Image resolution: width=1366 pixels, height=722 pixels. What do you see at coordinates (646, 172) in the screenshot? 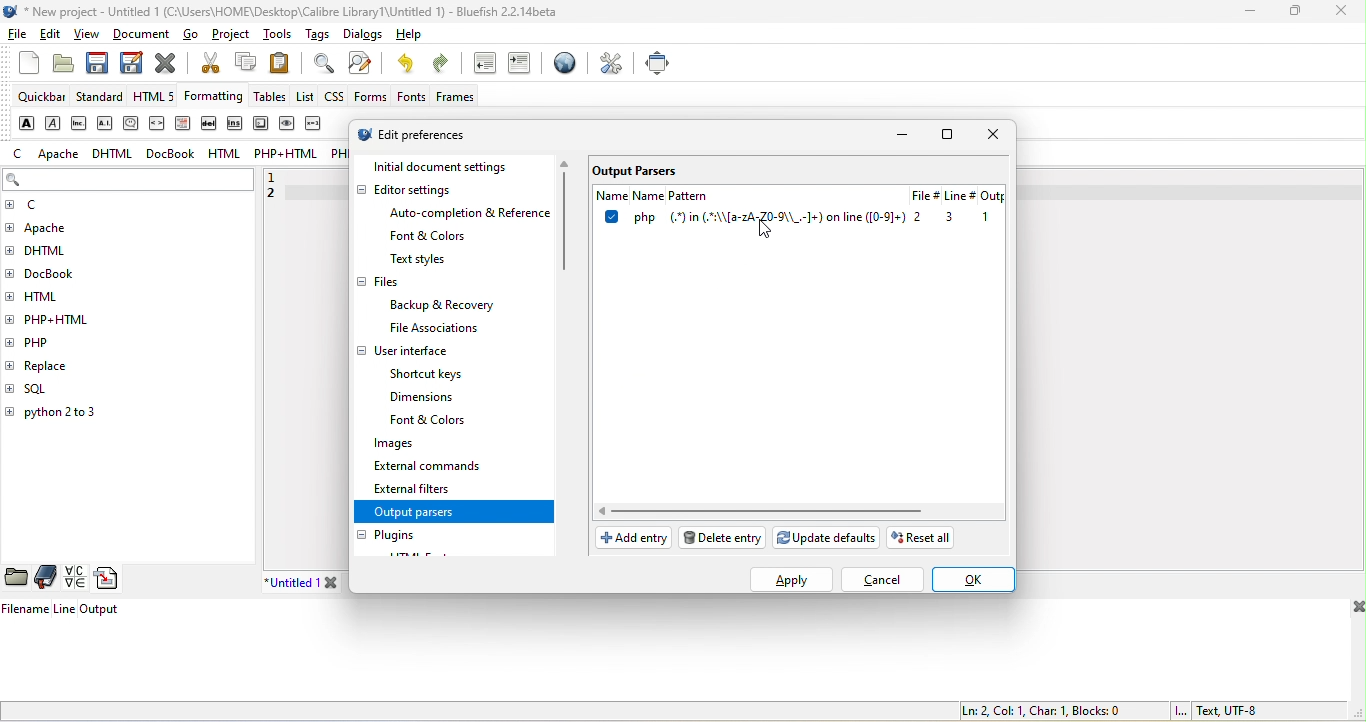
I see `output parsers` at bounding box center [646, 172].